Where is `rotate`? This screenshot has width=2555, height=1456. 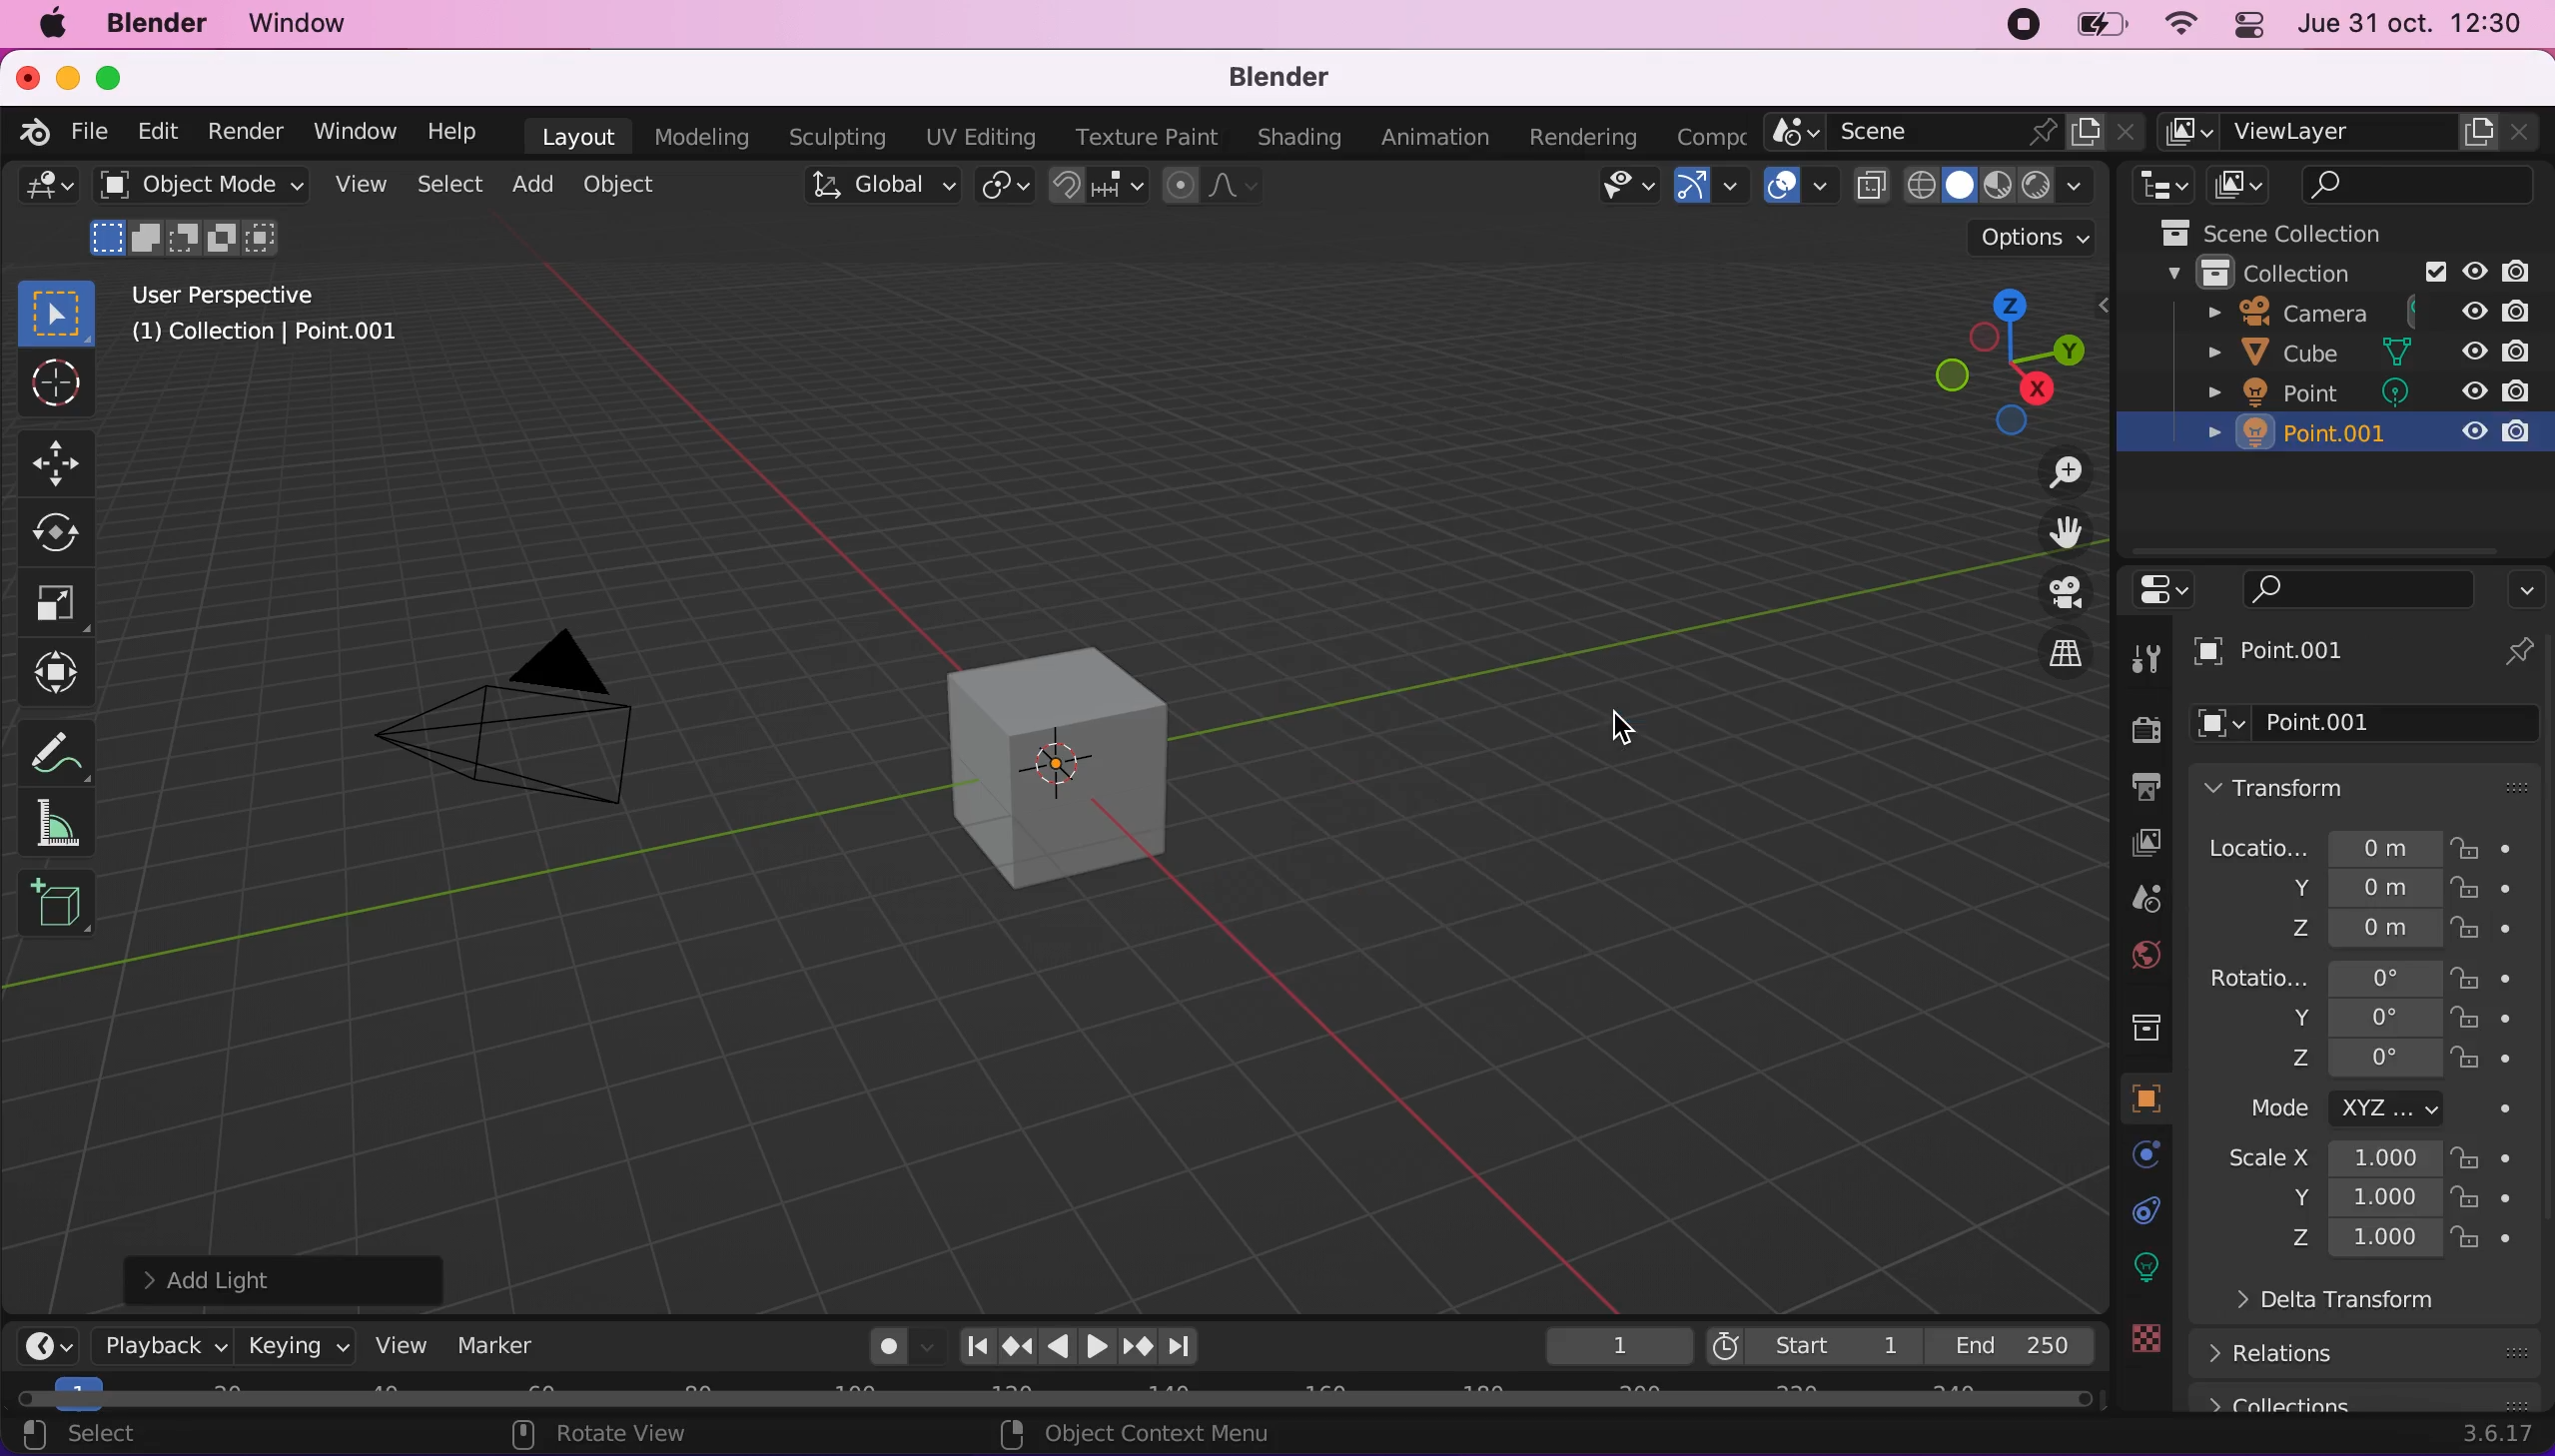
rotate is located at coordinates (59, 532).